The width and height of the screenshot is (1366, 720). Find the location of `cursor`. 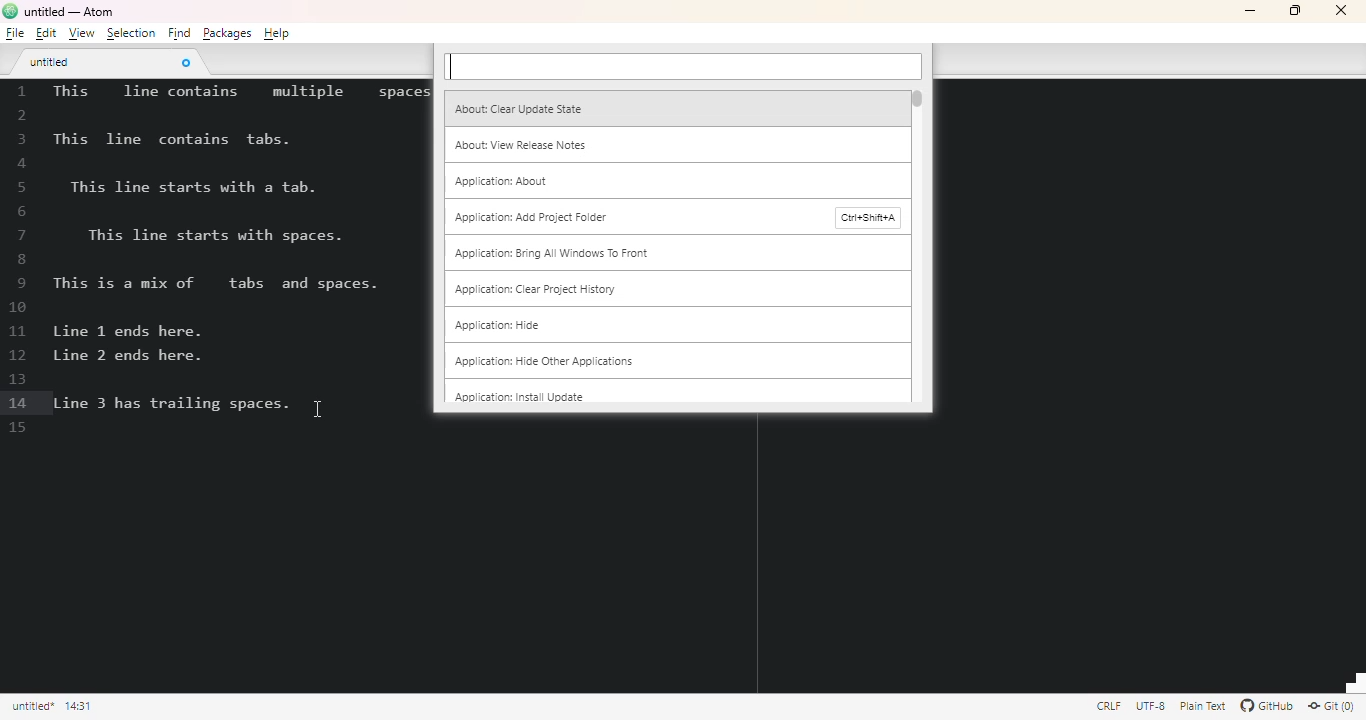

cursor is located at coordinates (318, 409).